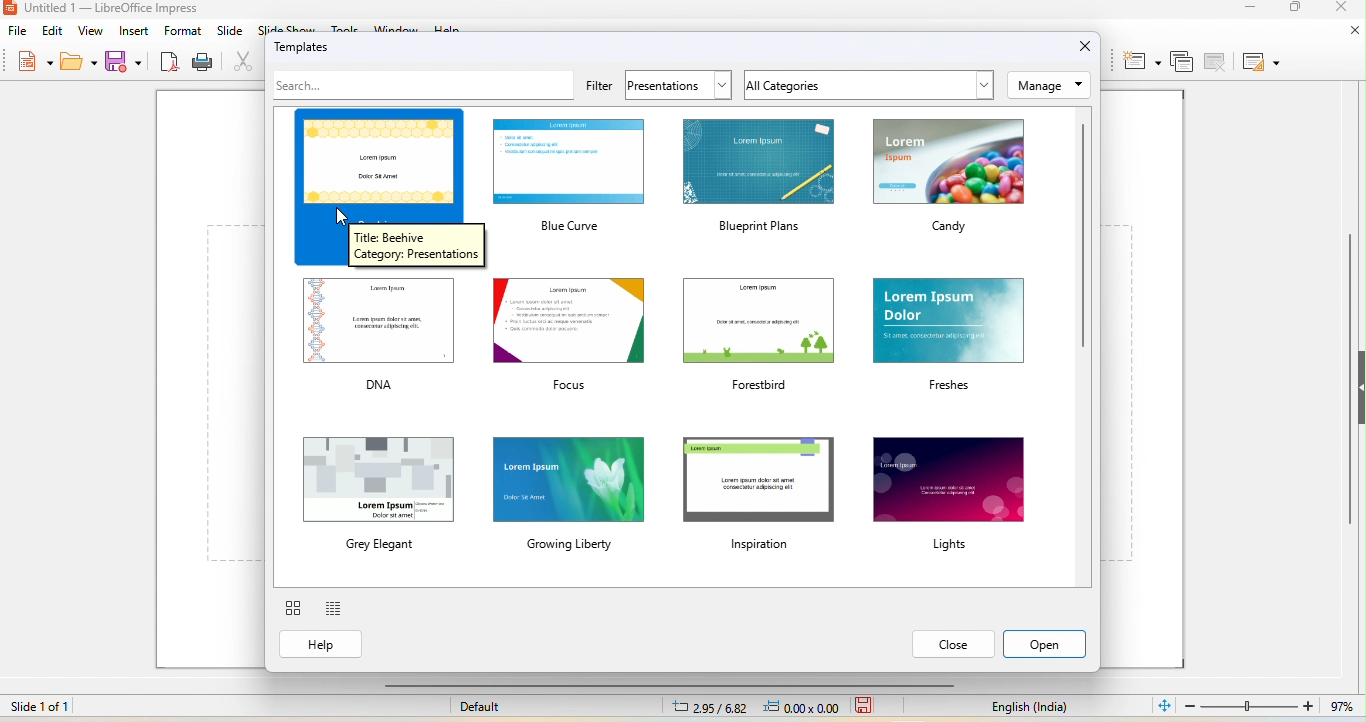 The width and height of the screenshot is (1366, 722). Describe the element at coordinates (293, 608) in the screenshot. I see `thumbnail view` at that location.